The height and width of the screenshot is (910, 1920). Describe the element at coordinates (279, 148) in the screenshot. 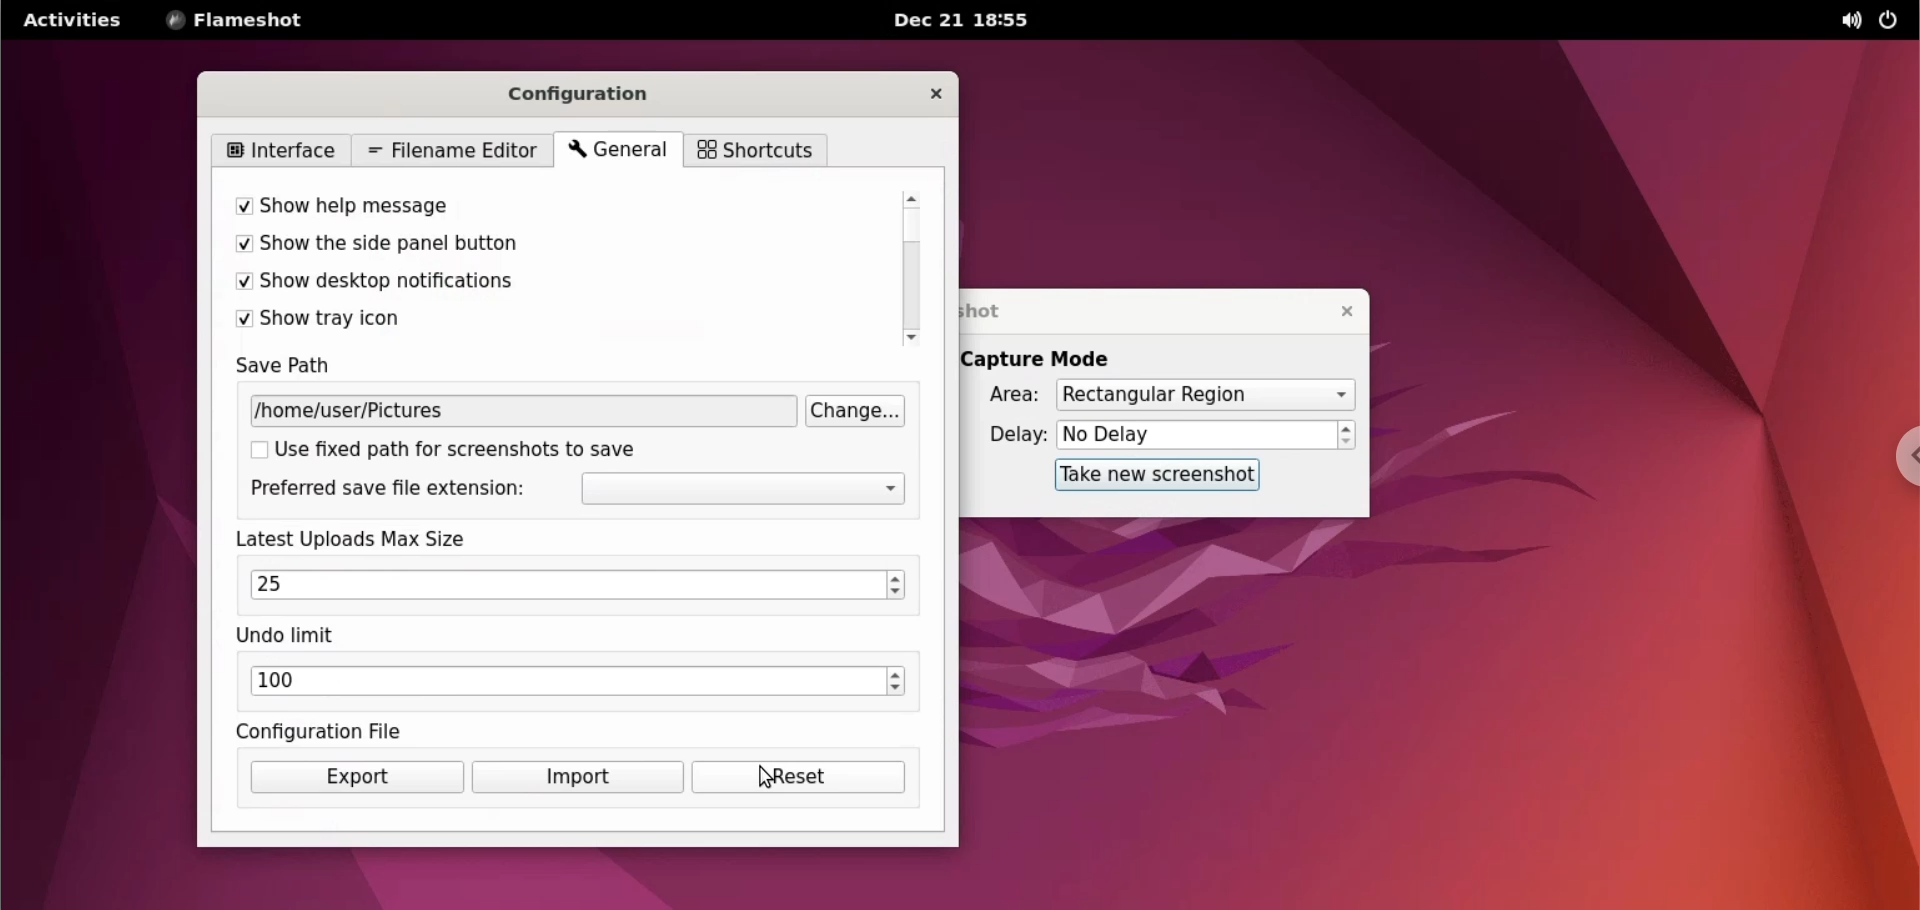

I see `interface ` at that location.